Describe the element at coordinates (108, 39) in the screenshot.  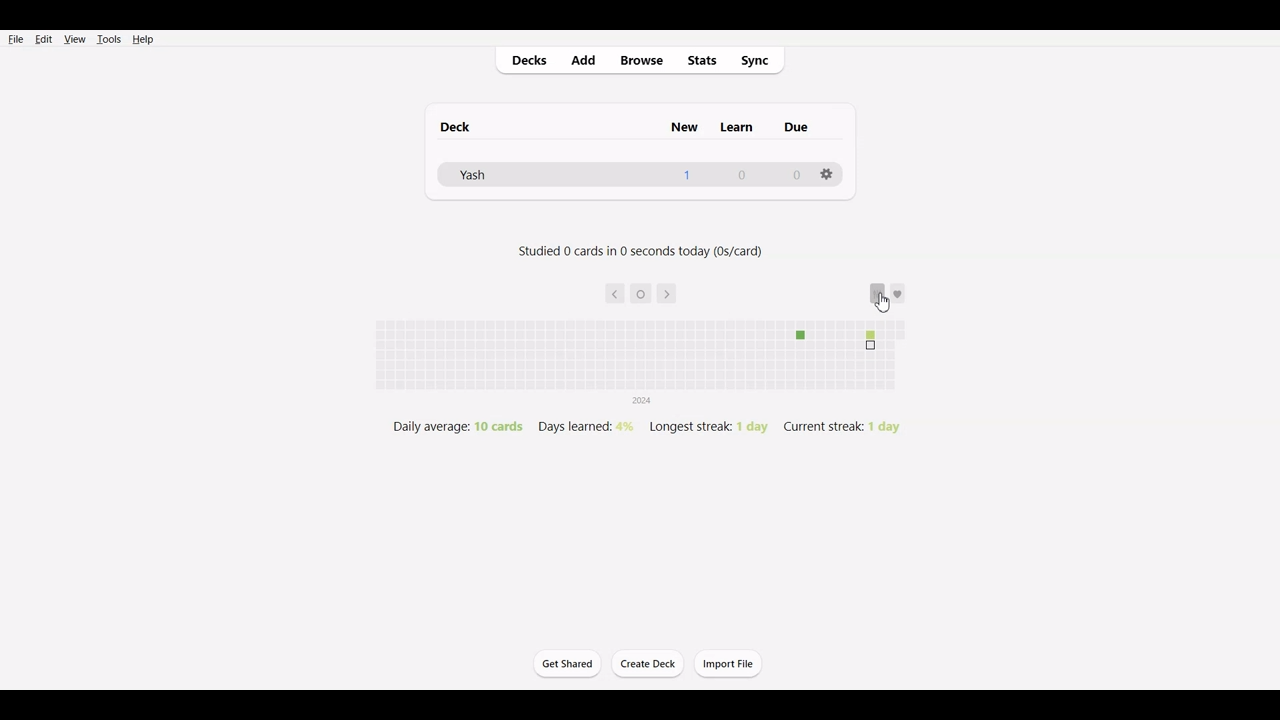
I see `Tools` at that location.